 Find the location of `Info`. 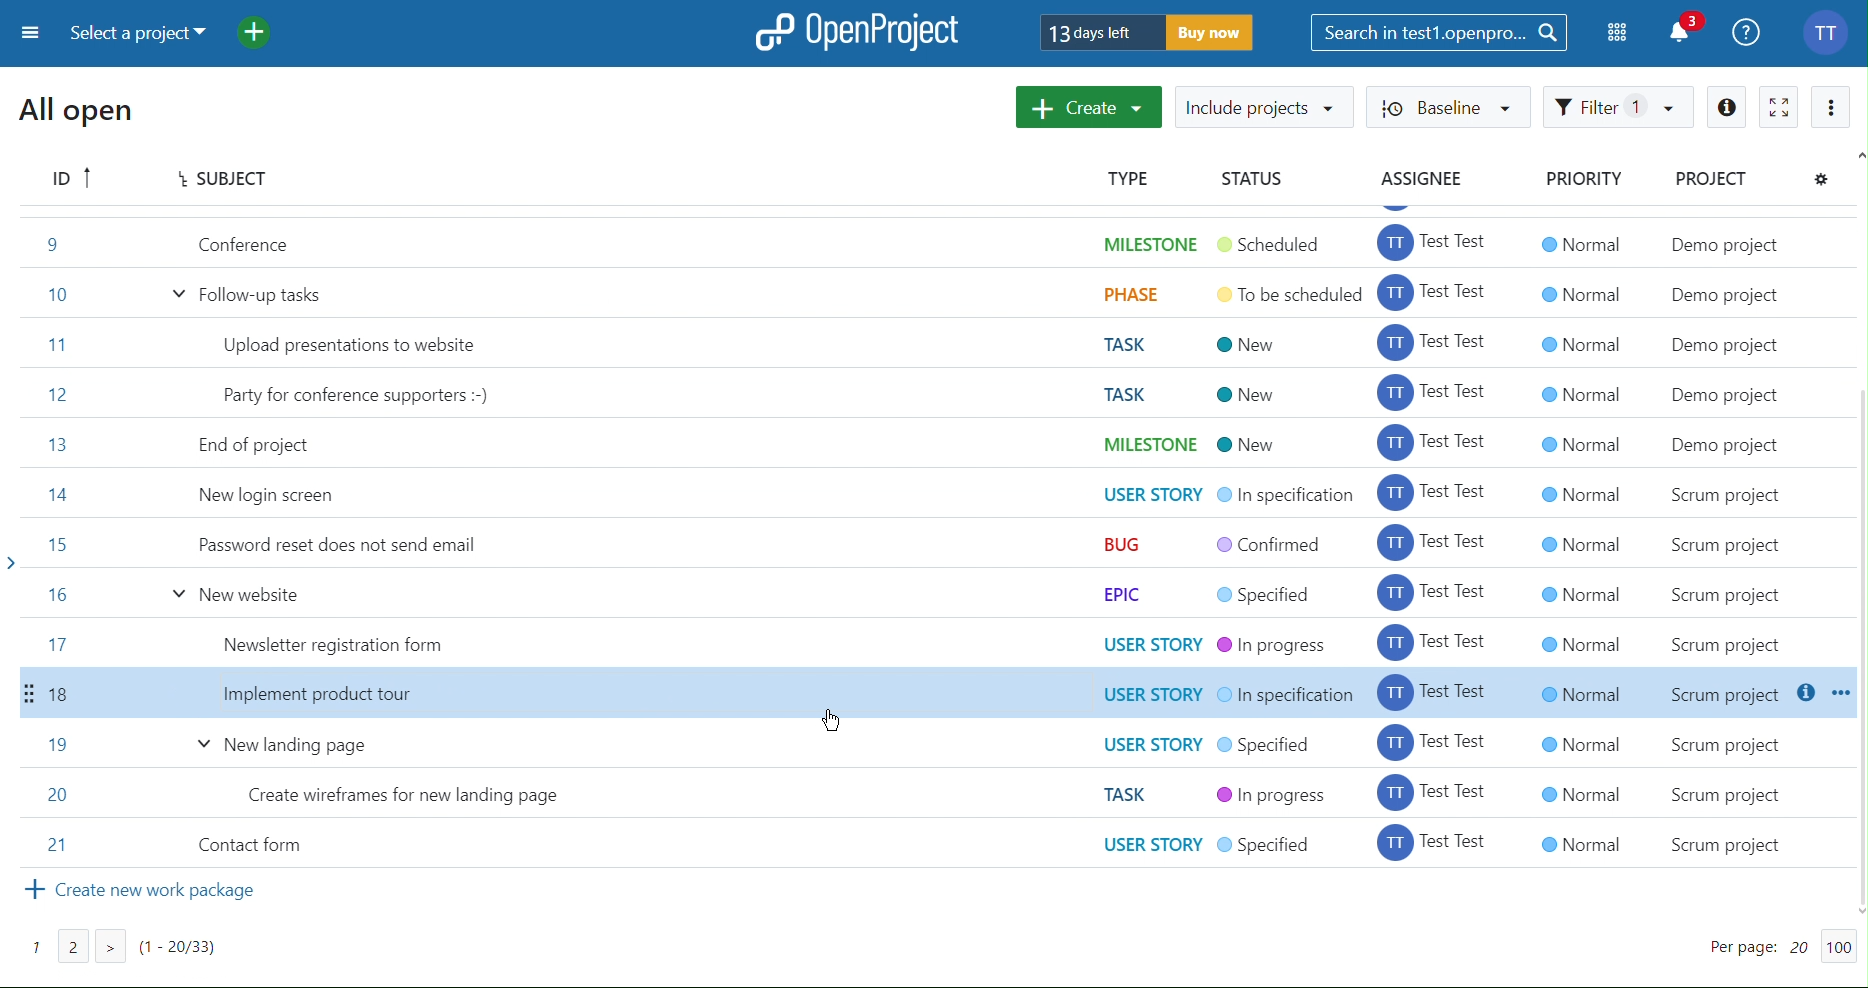

Info is located at coordinates (1728, 105).